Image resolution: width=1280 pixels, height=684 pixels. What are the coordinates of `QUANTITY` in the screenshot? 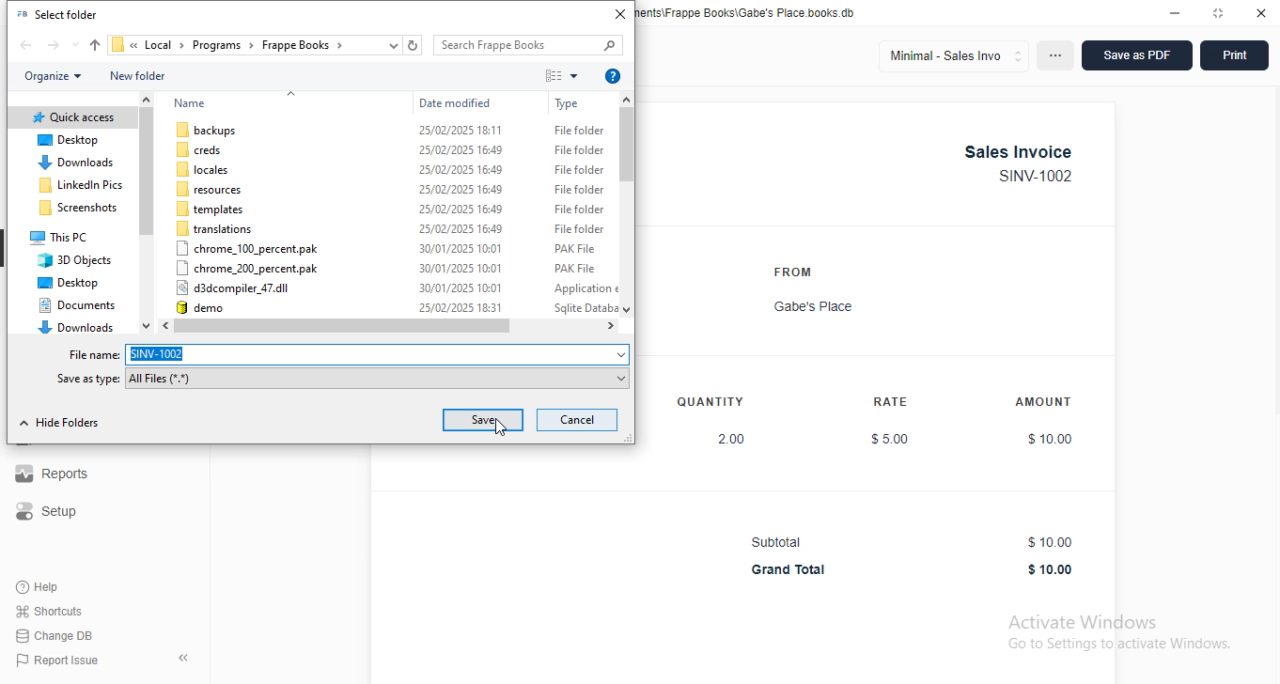 It's located at (710, 402).